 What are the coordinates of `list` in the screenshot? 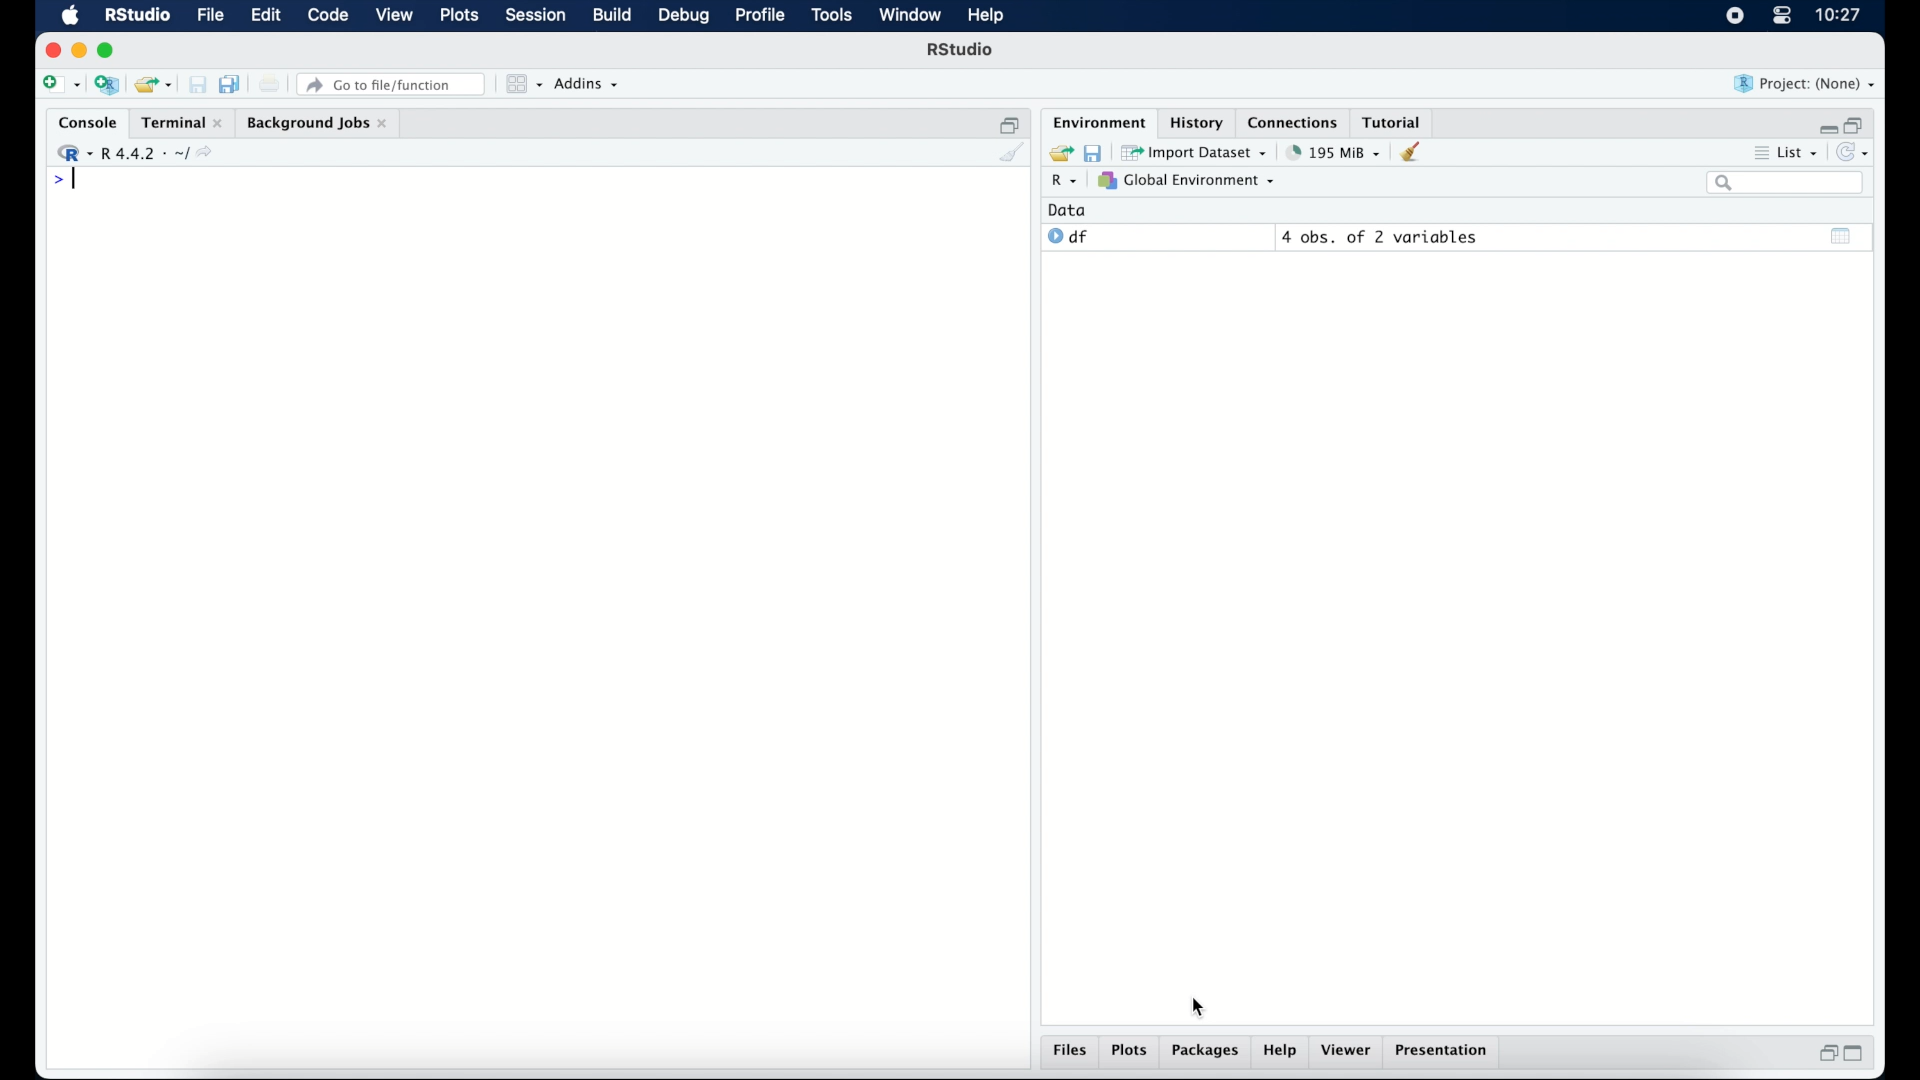 It's located at (1784, 155).